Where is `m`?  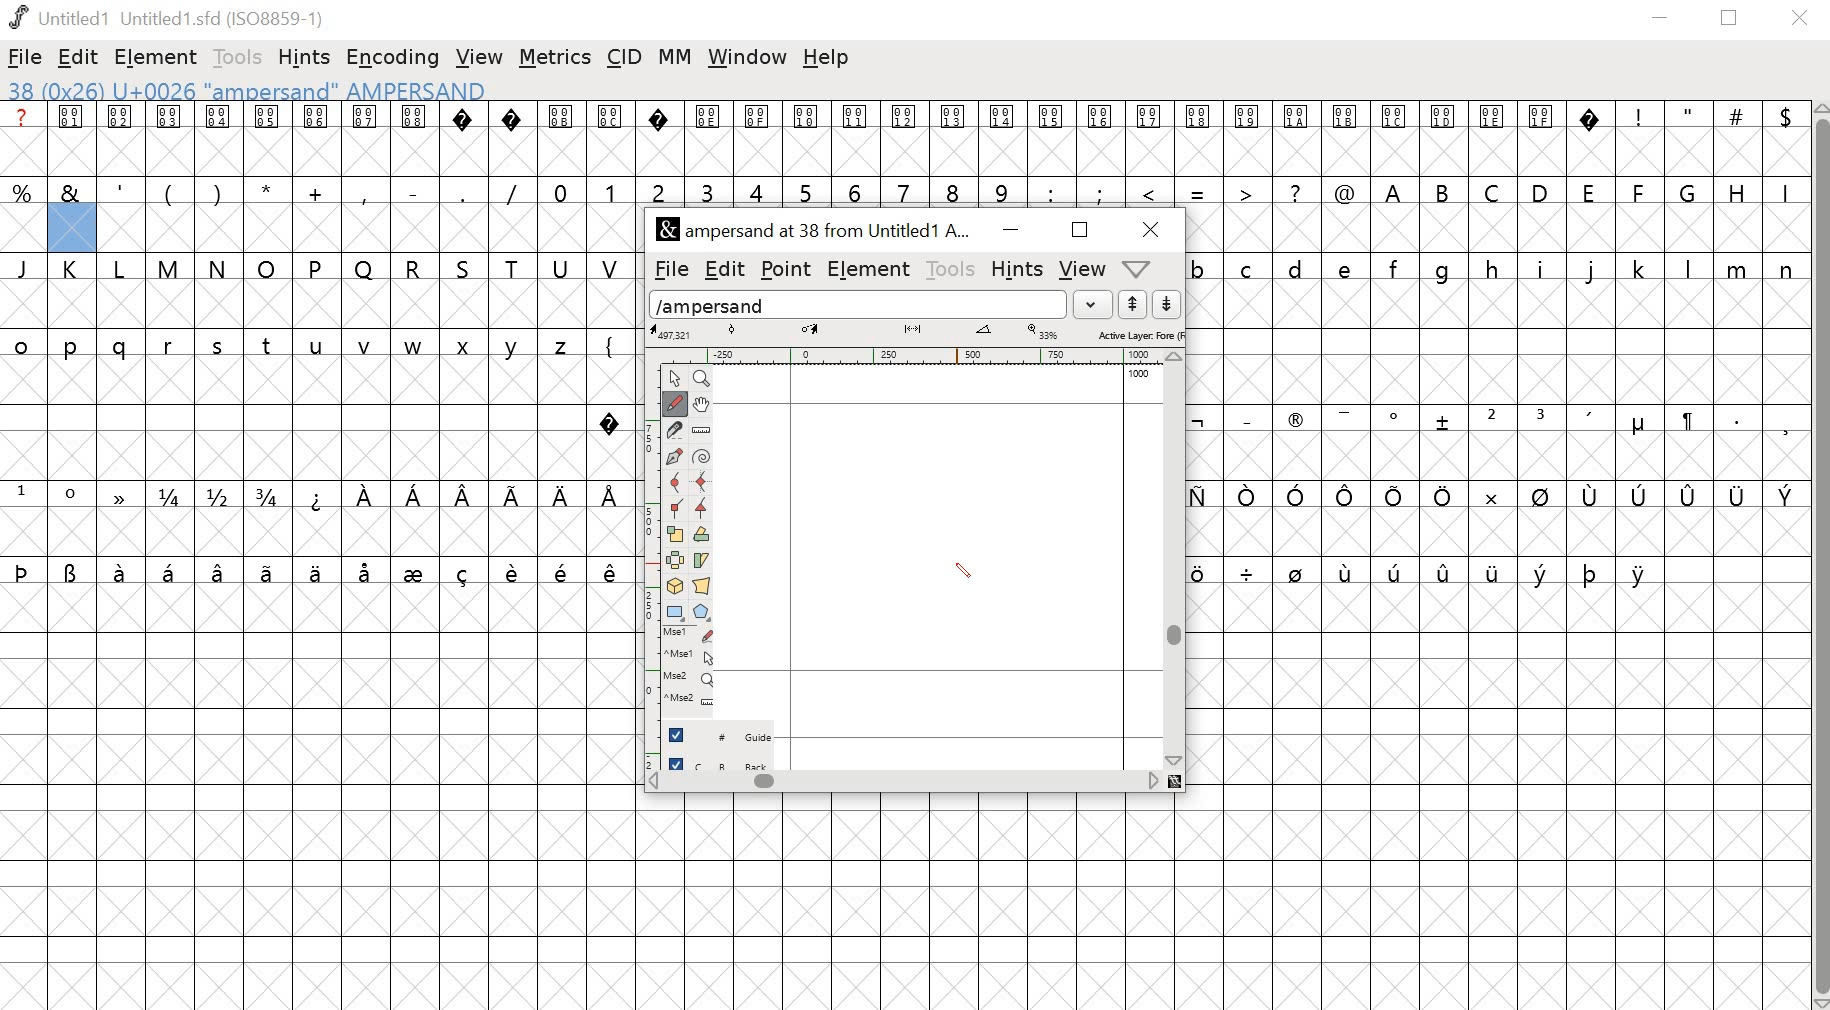
m is located at coordinates (1739, 268).